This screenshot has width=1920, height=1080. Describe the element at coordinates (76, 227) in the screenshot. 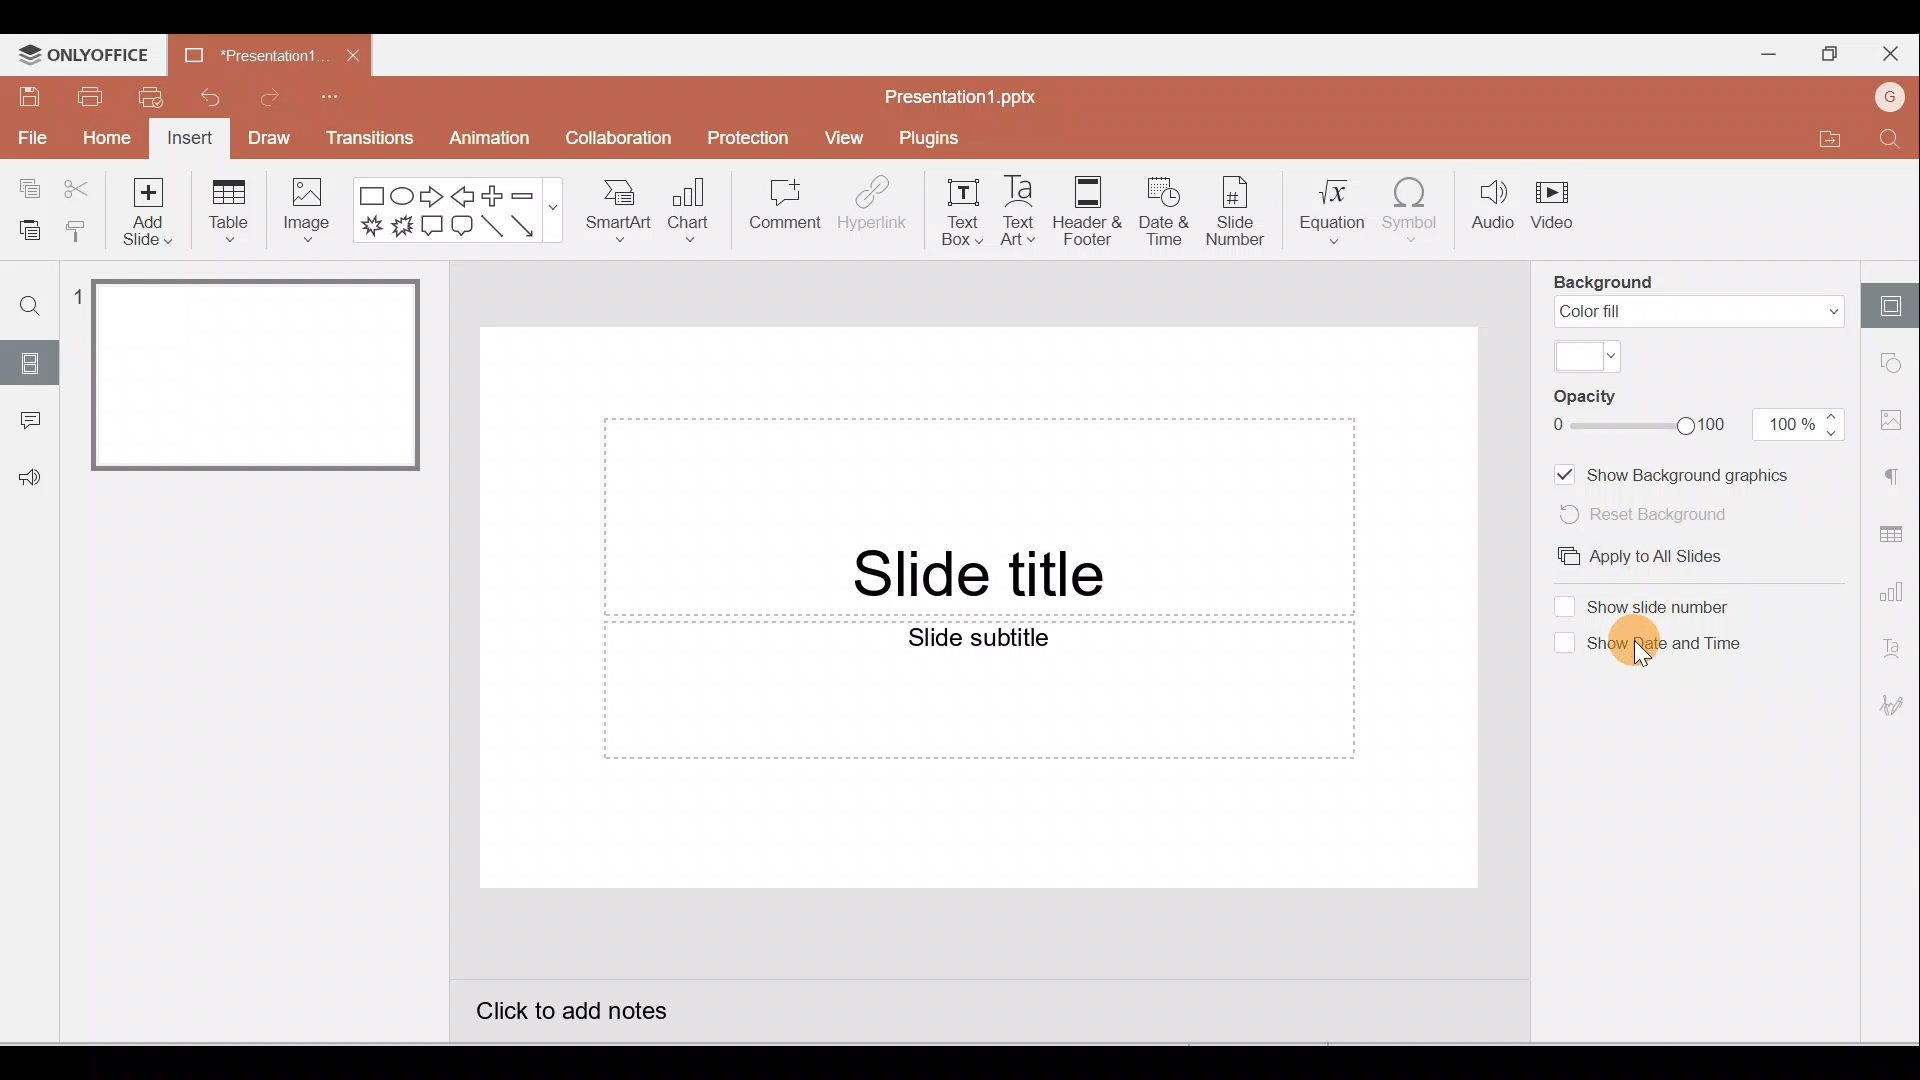

I see `Copy formatting` at that location.